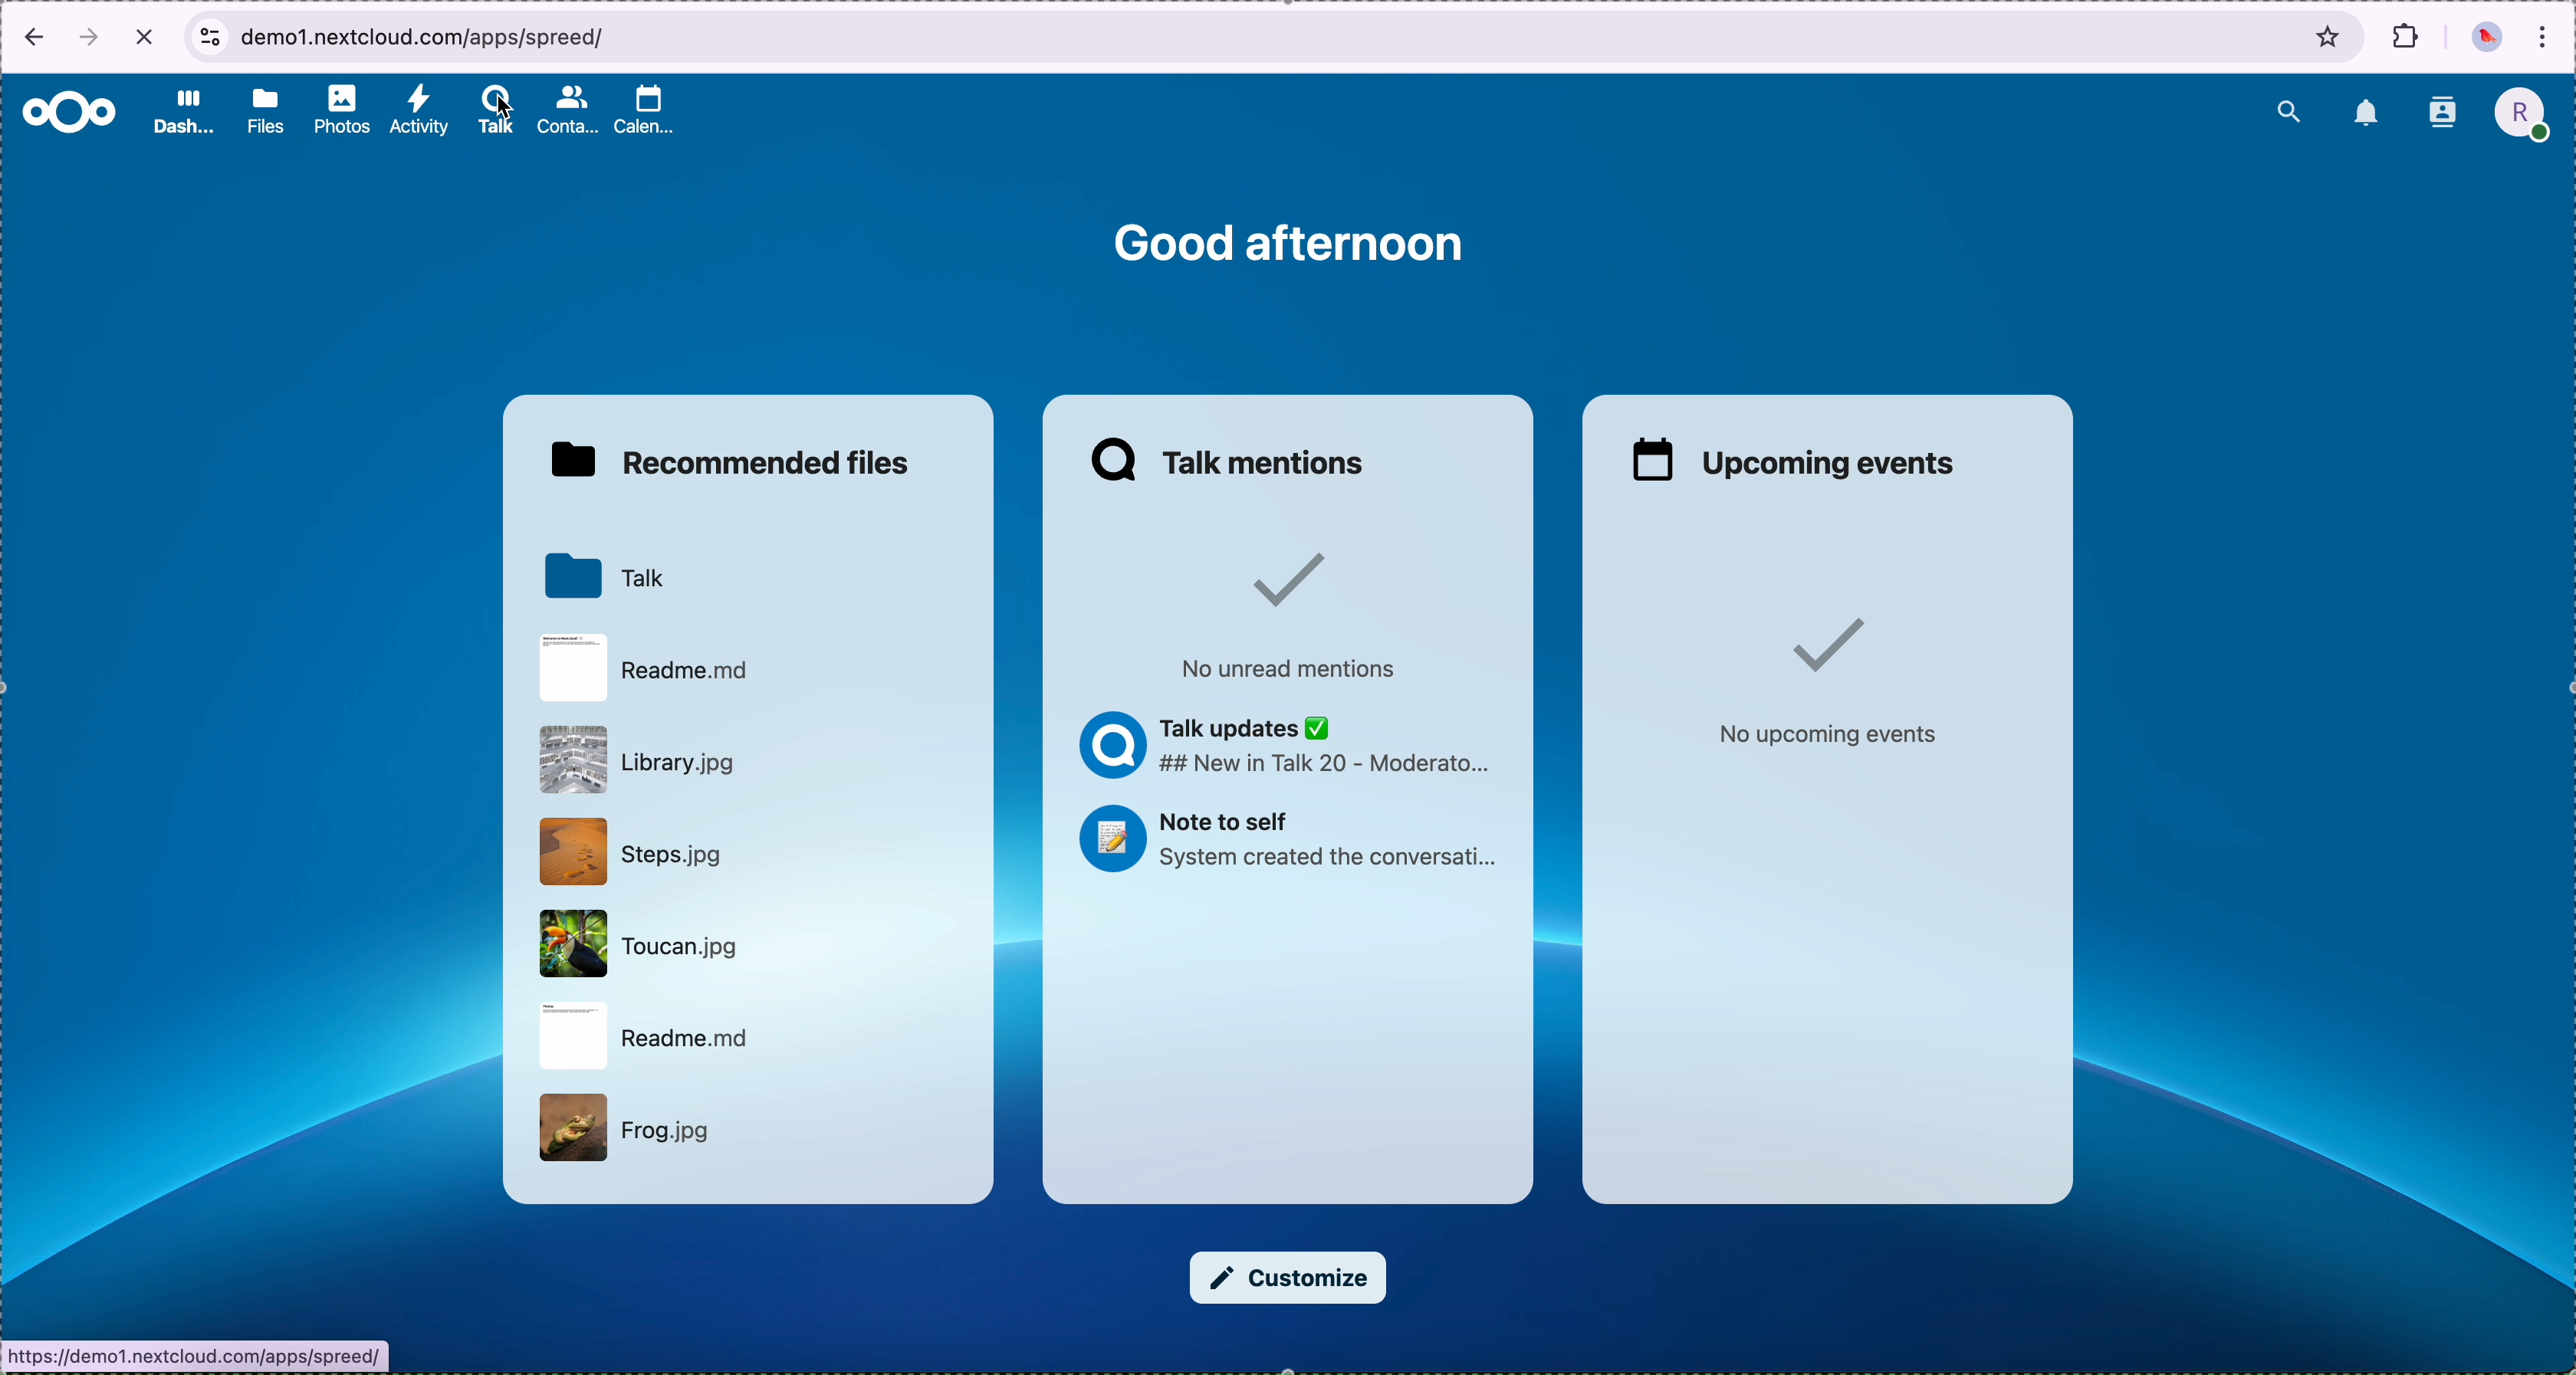 Image resolution: width=2576 pixels, height=1375 pixels. Describe the element at coordinates (2442, 113) in the screenshot. I see `contacts` at that location.